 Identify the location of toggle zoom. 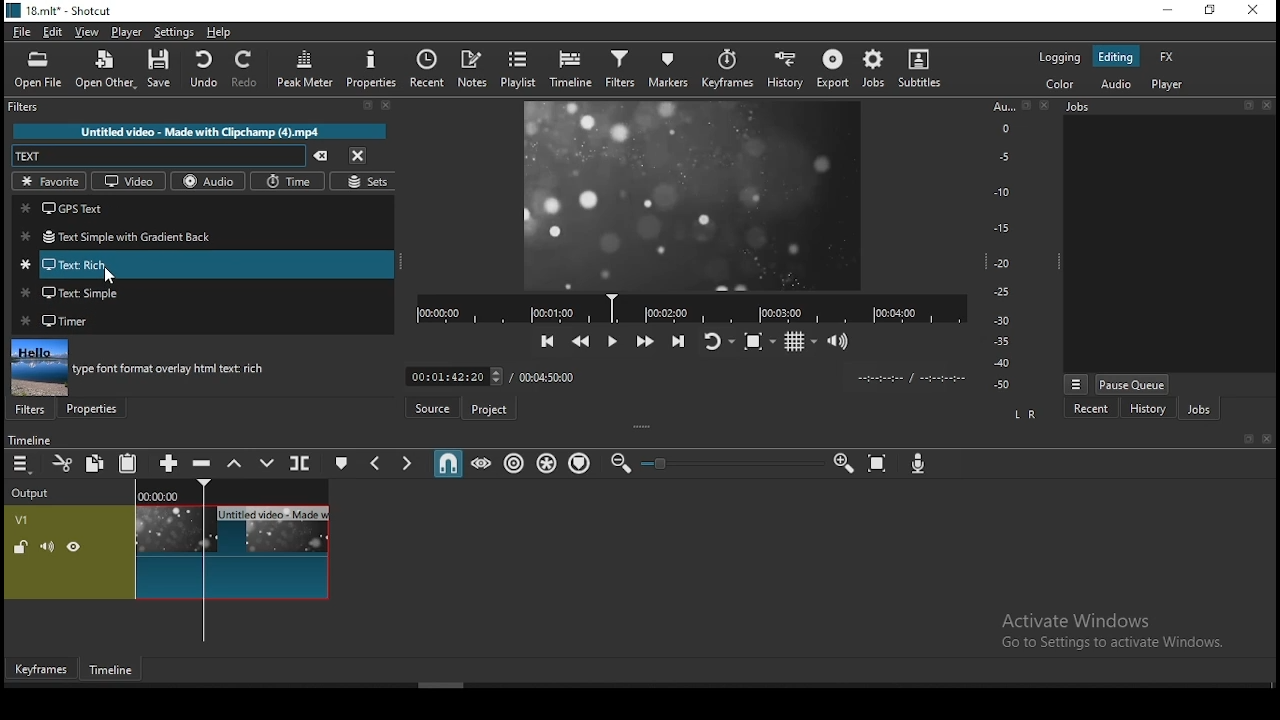
(760, 341).